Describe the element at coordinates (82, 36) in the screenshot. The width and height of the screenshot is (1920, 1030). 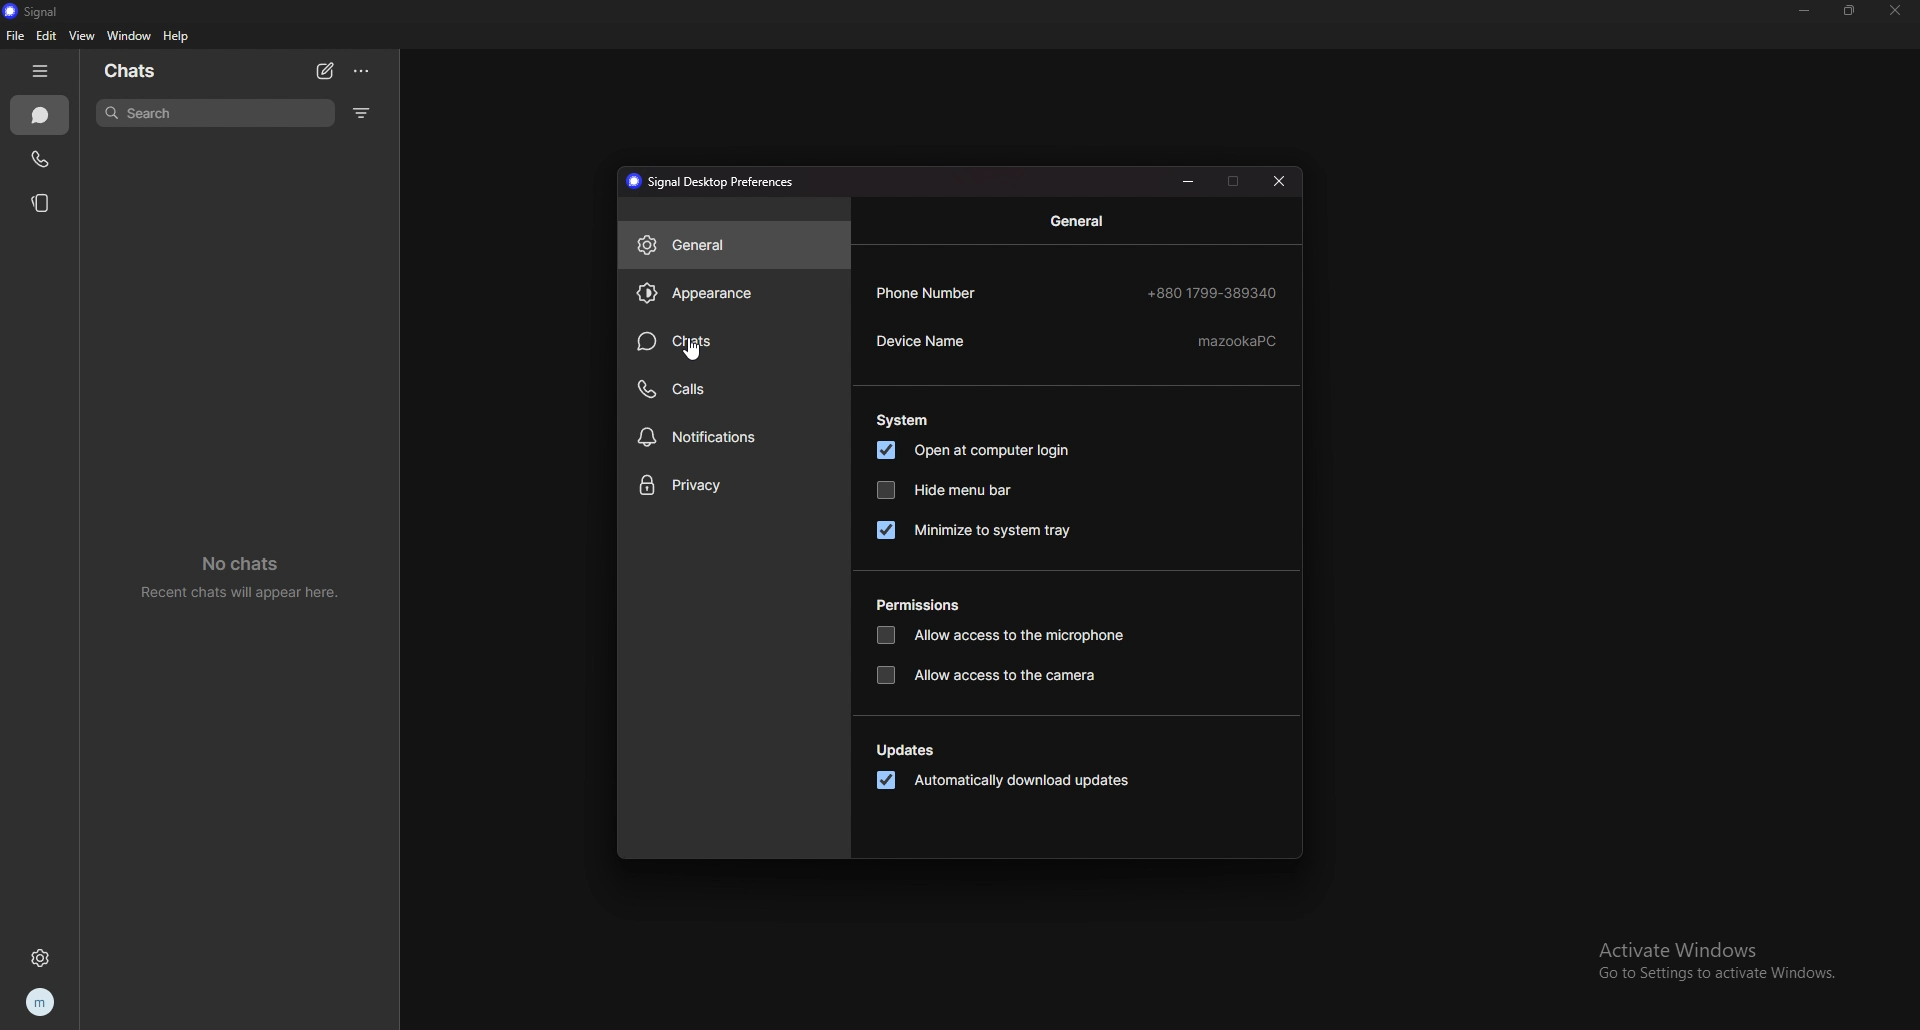
I see `view` at that location.